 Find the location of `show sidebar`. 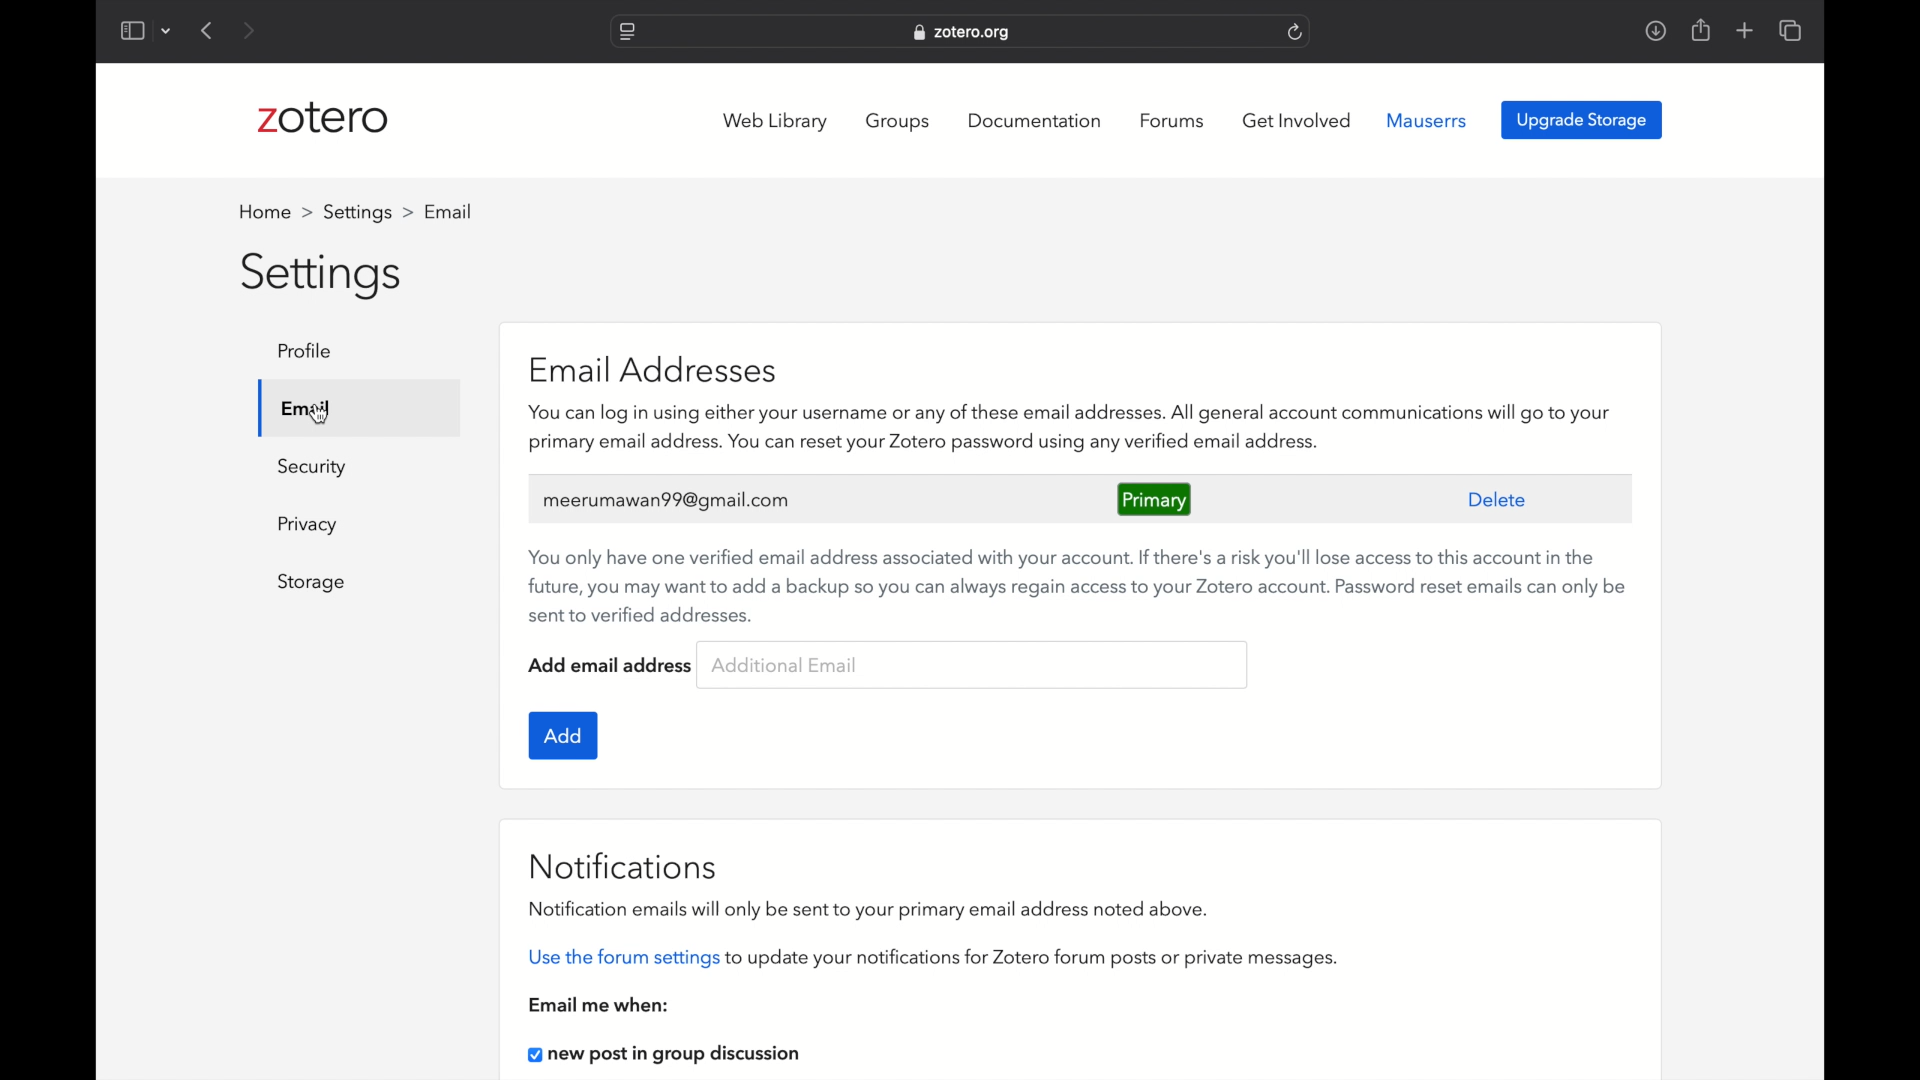

show sidebar is located at coordinates (131, 30).